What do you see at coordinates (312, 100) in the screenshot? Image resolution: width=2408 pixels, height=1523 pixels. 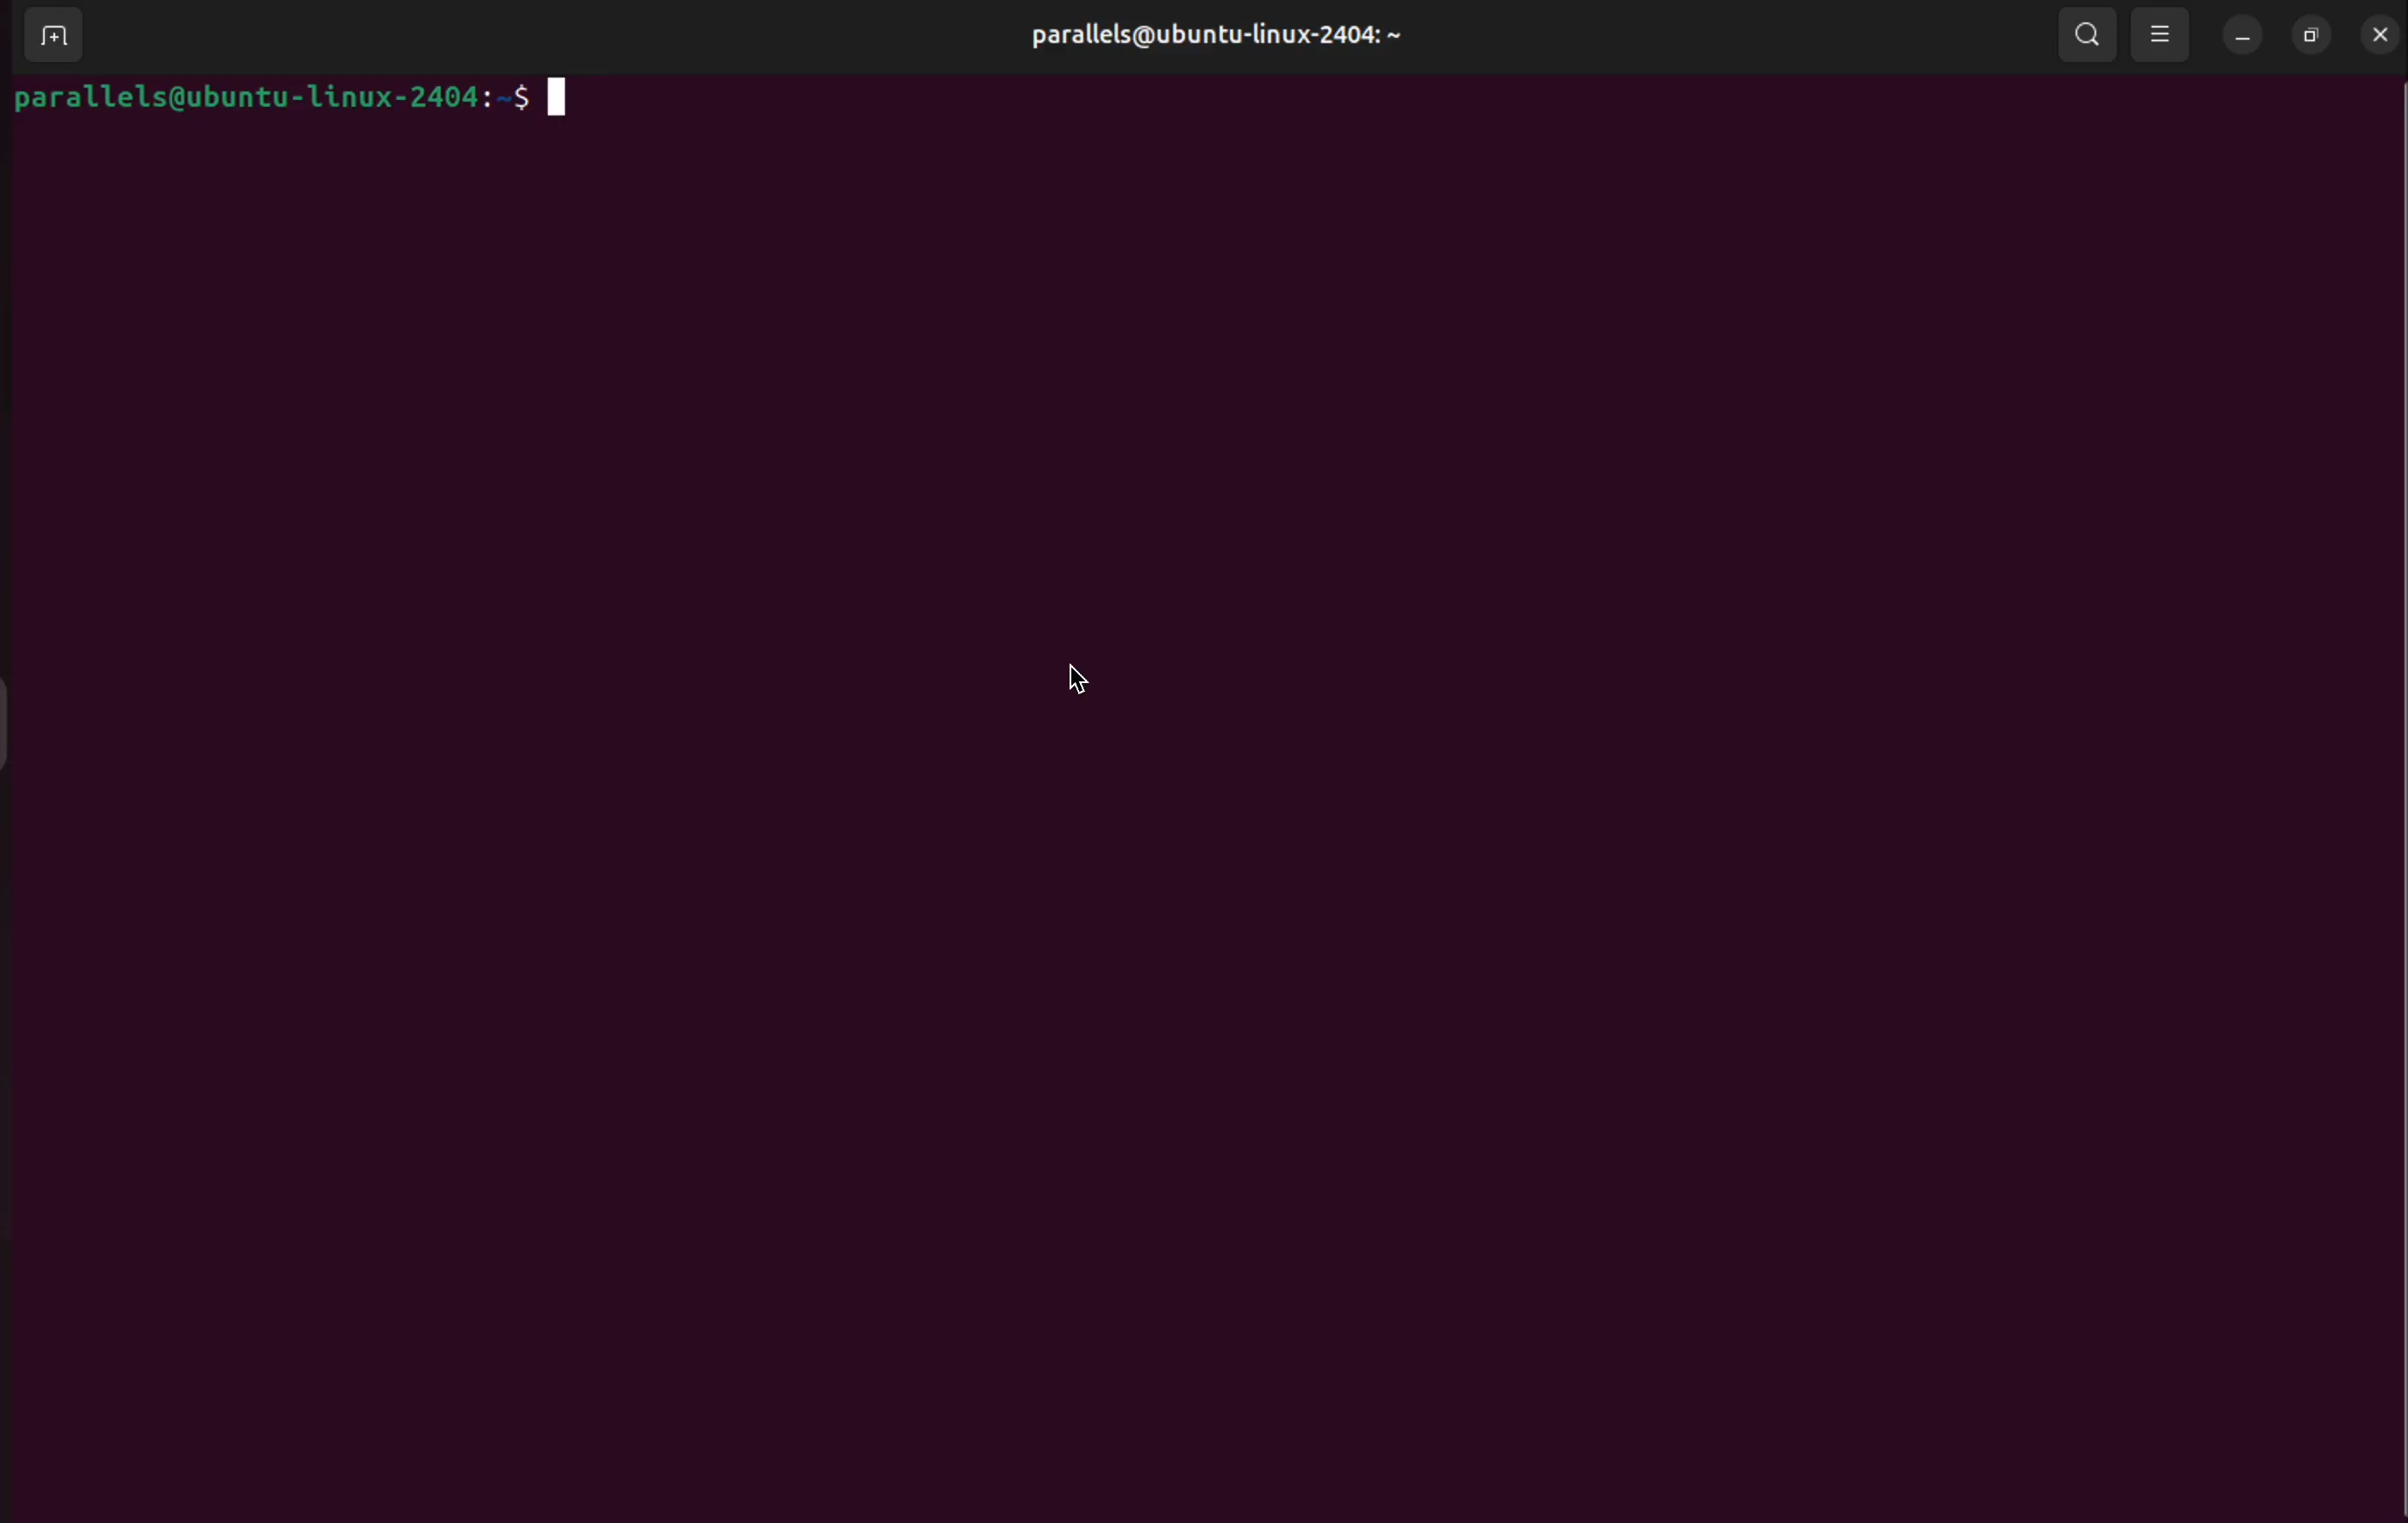 I see `bash prompt` at bounding box center [312, 100].